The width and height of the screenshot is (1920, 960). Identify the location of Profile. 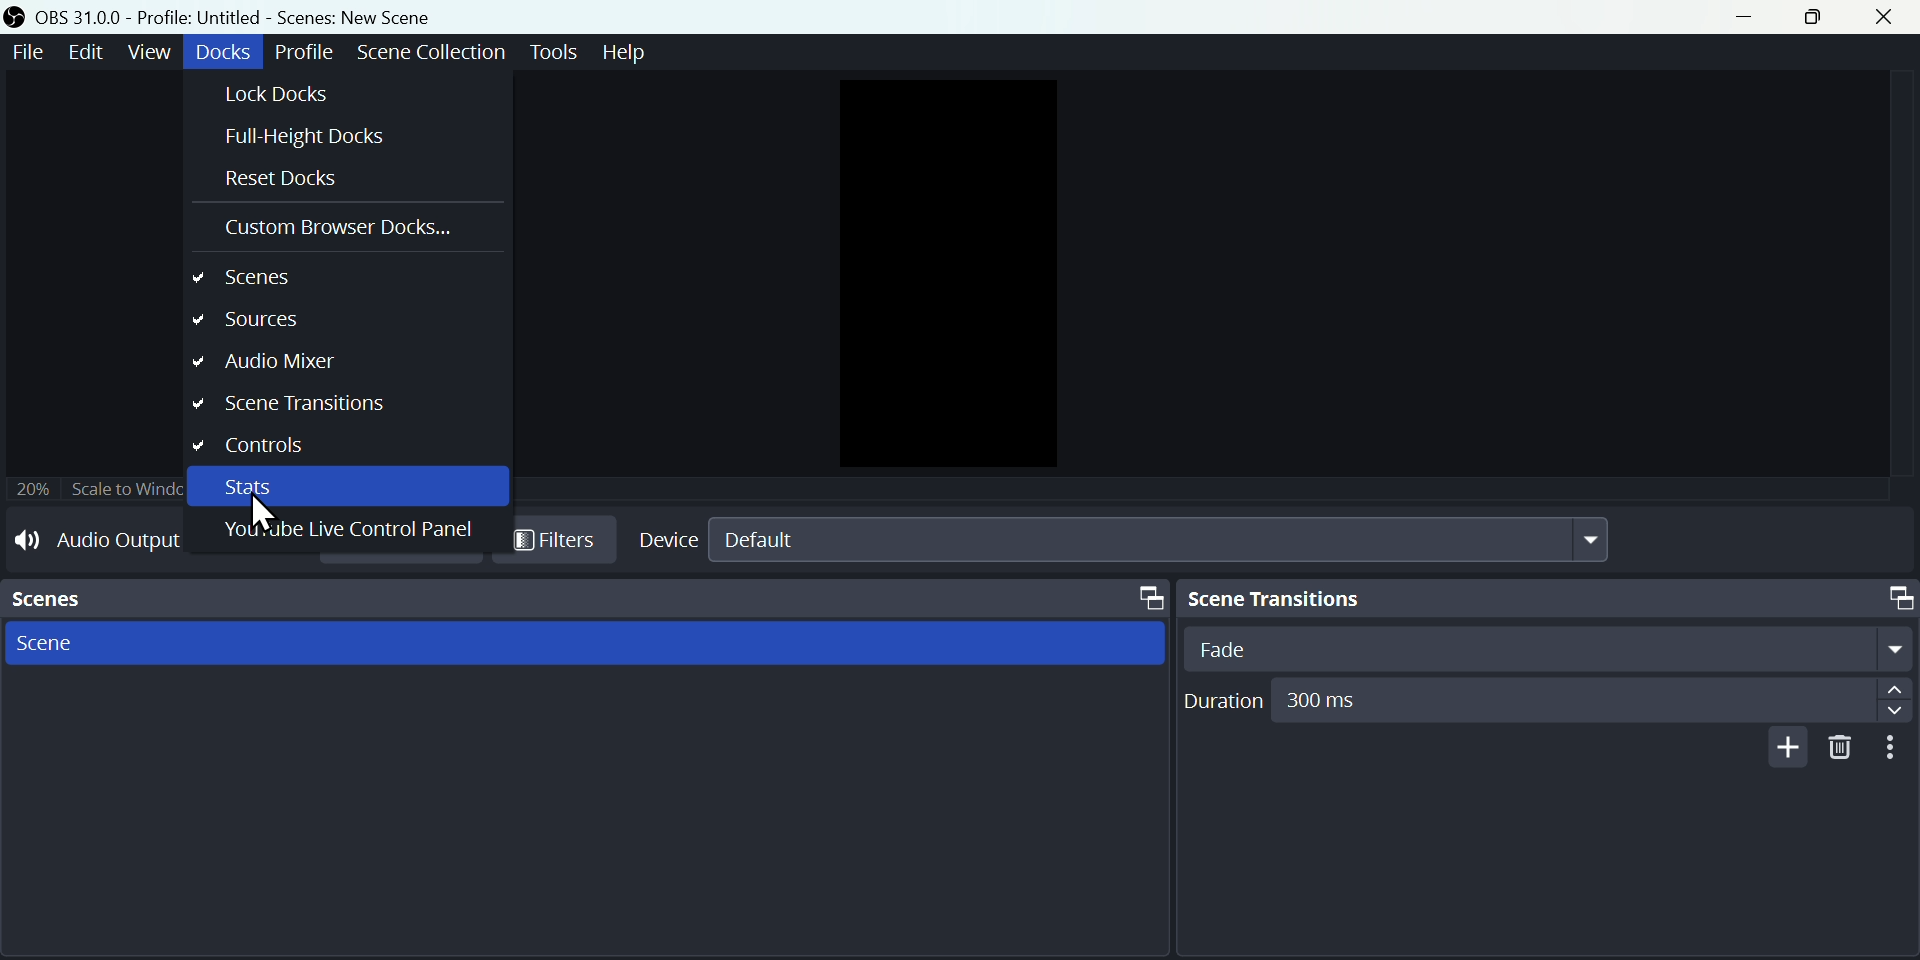
(303, 53).